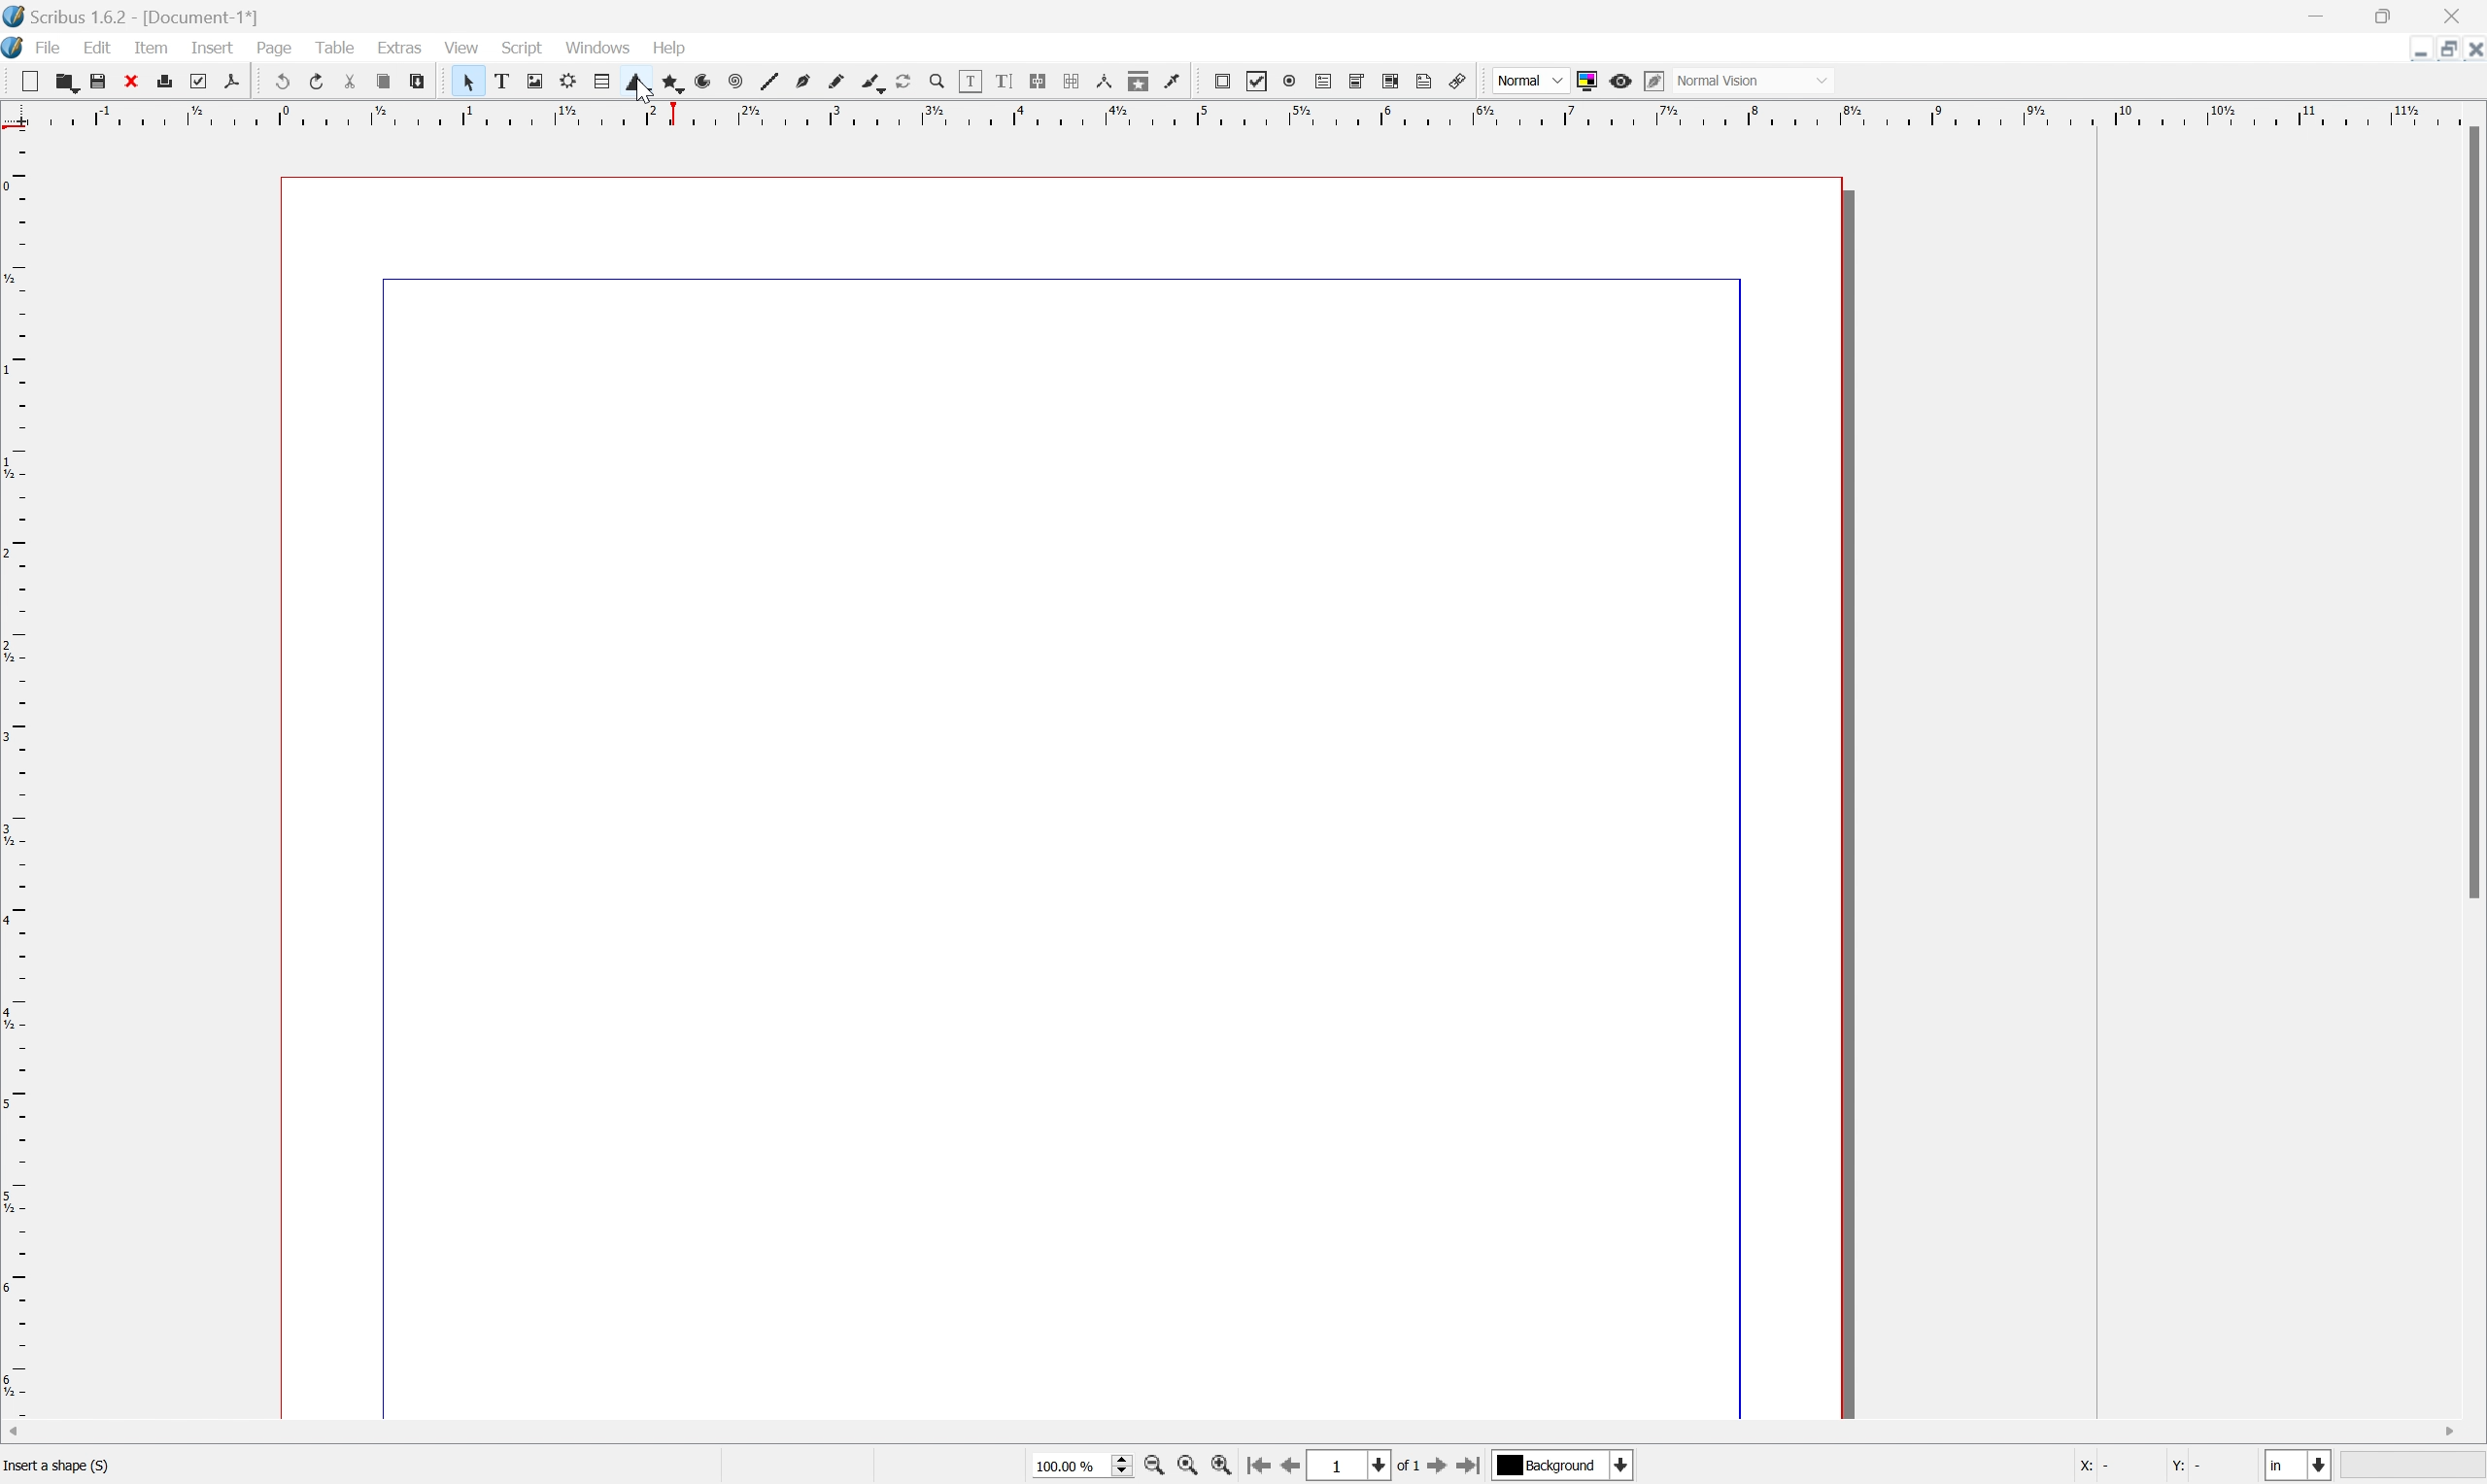 The height and width of the screenshot is (1484, 2487). Describe the element at coordinates (2439, 50) in the screenshot. I see `Restore Down` at that location.